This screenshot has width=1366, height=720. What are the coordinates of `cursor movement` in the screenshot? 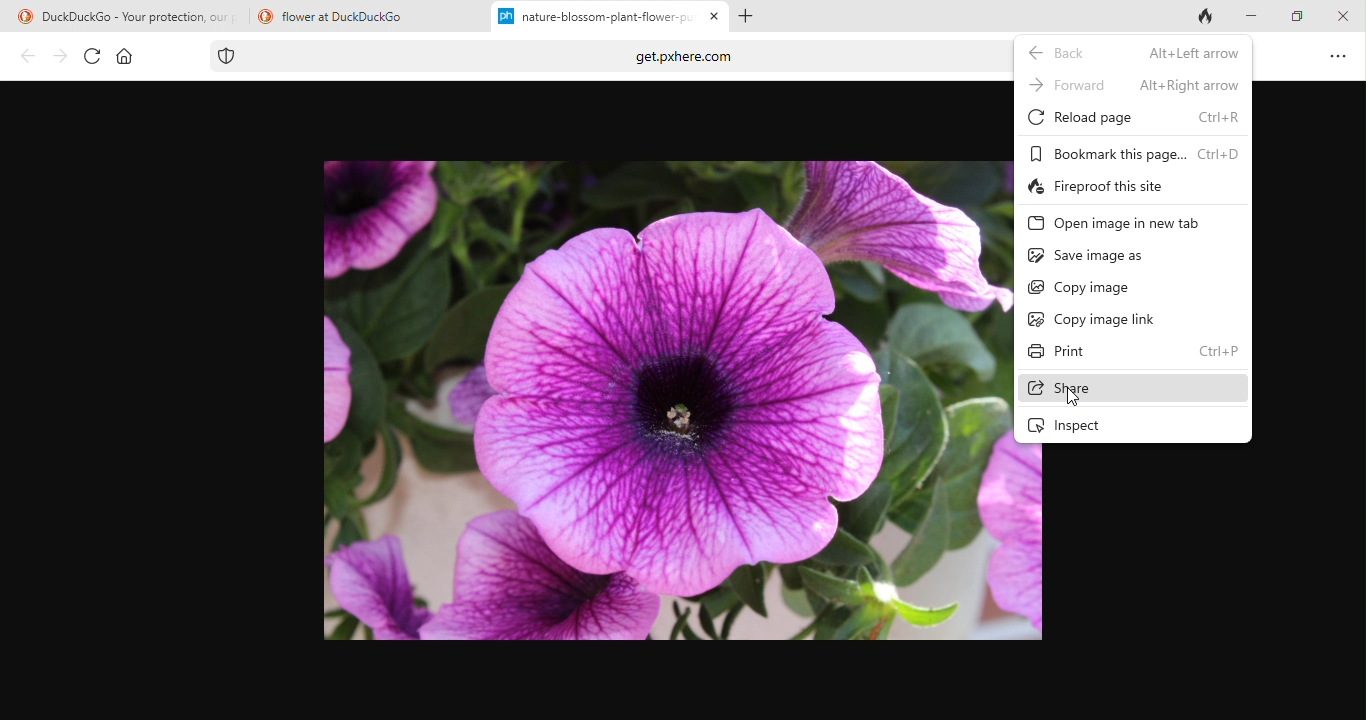 It's located at (1071, 399).